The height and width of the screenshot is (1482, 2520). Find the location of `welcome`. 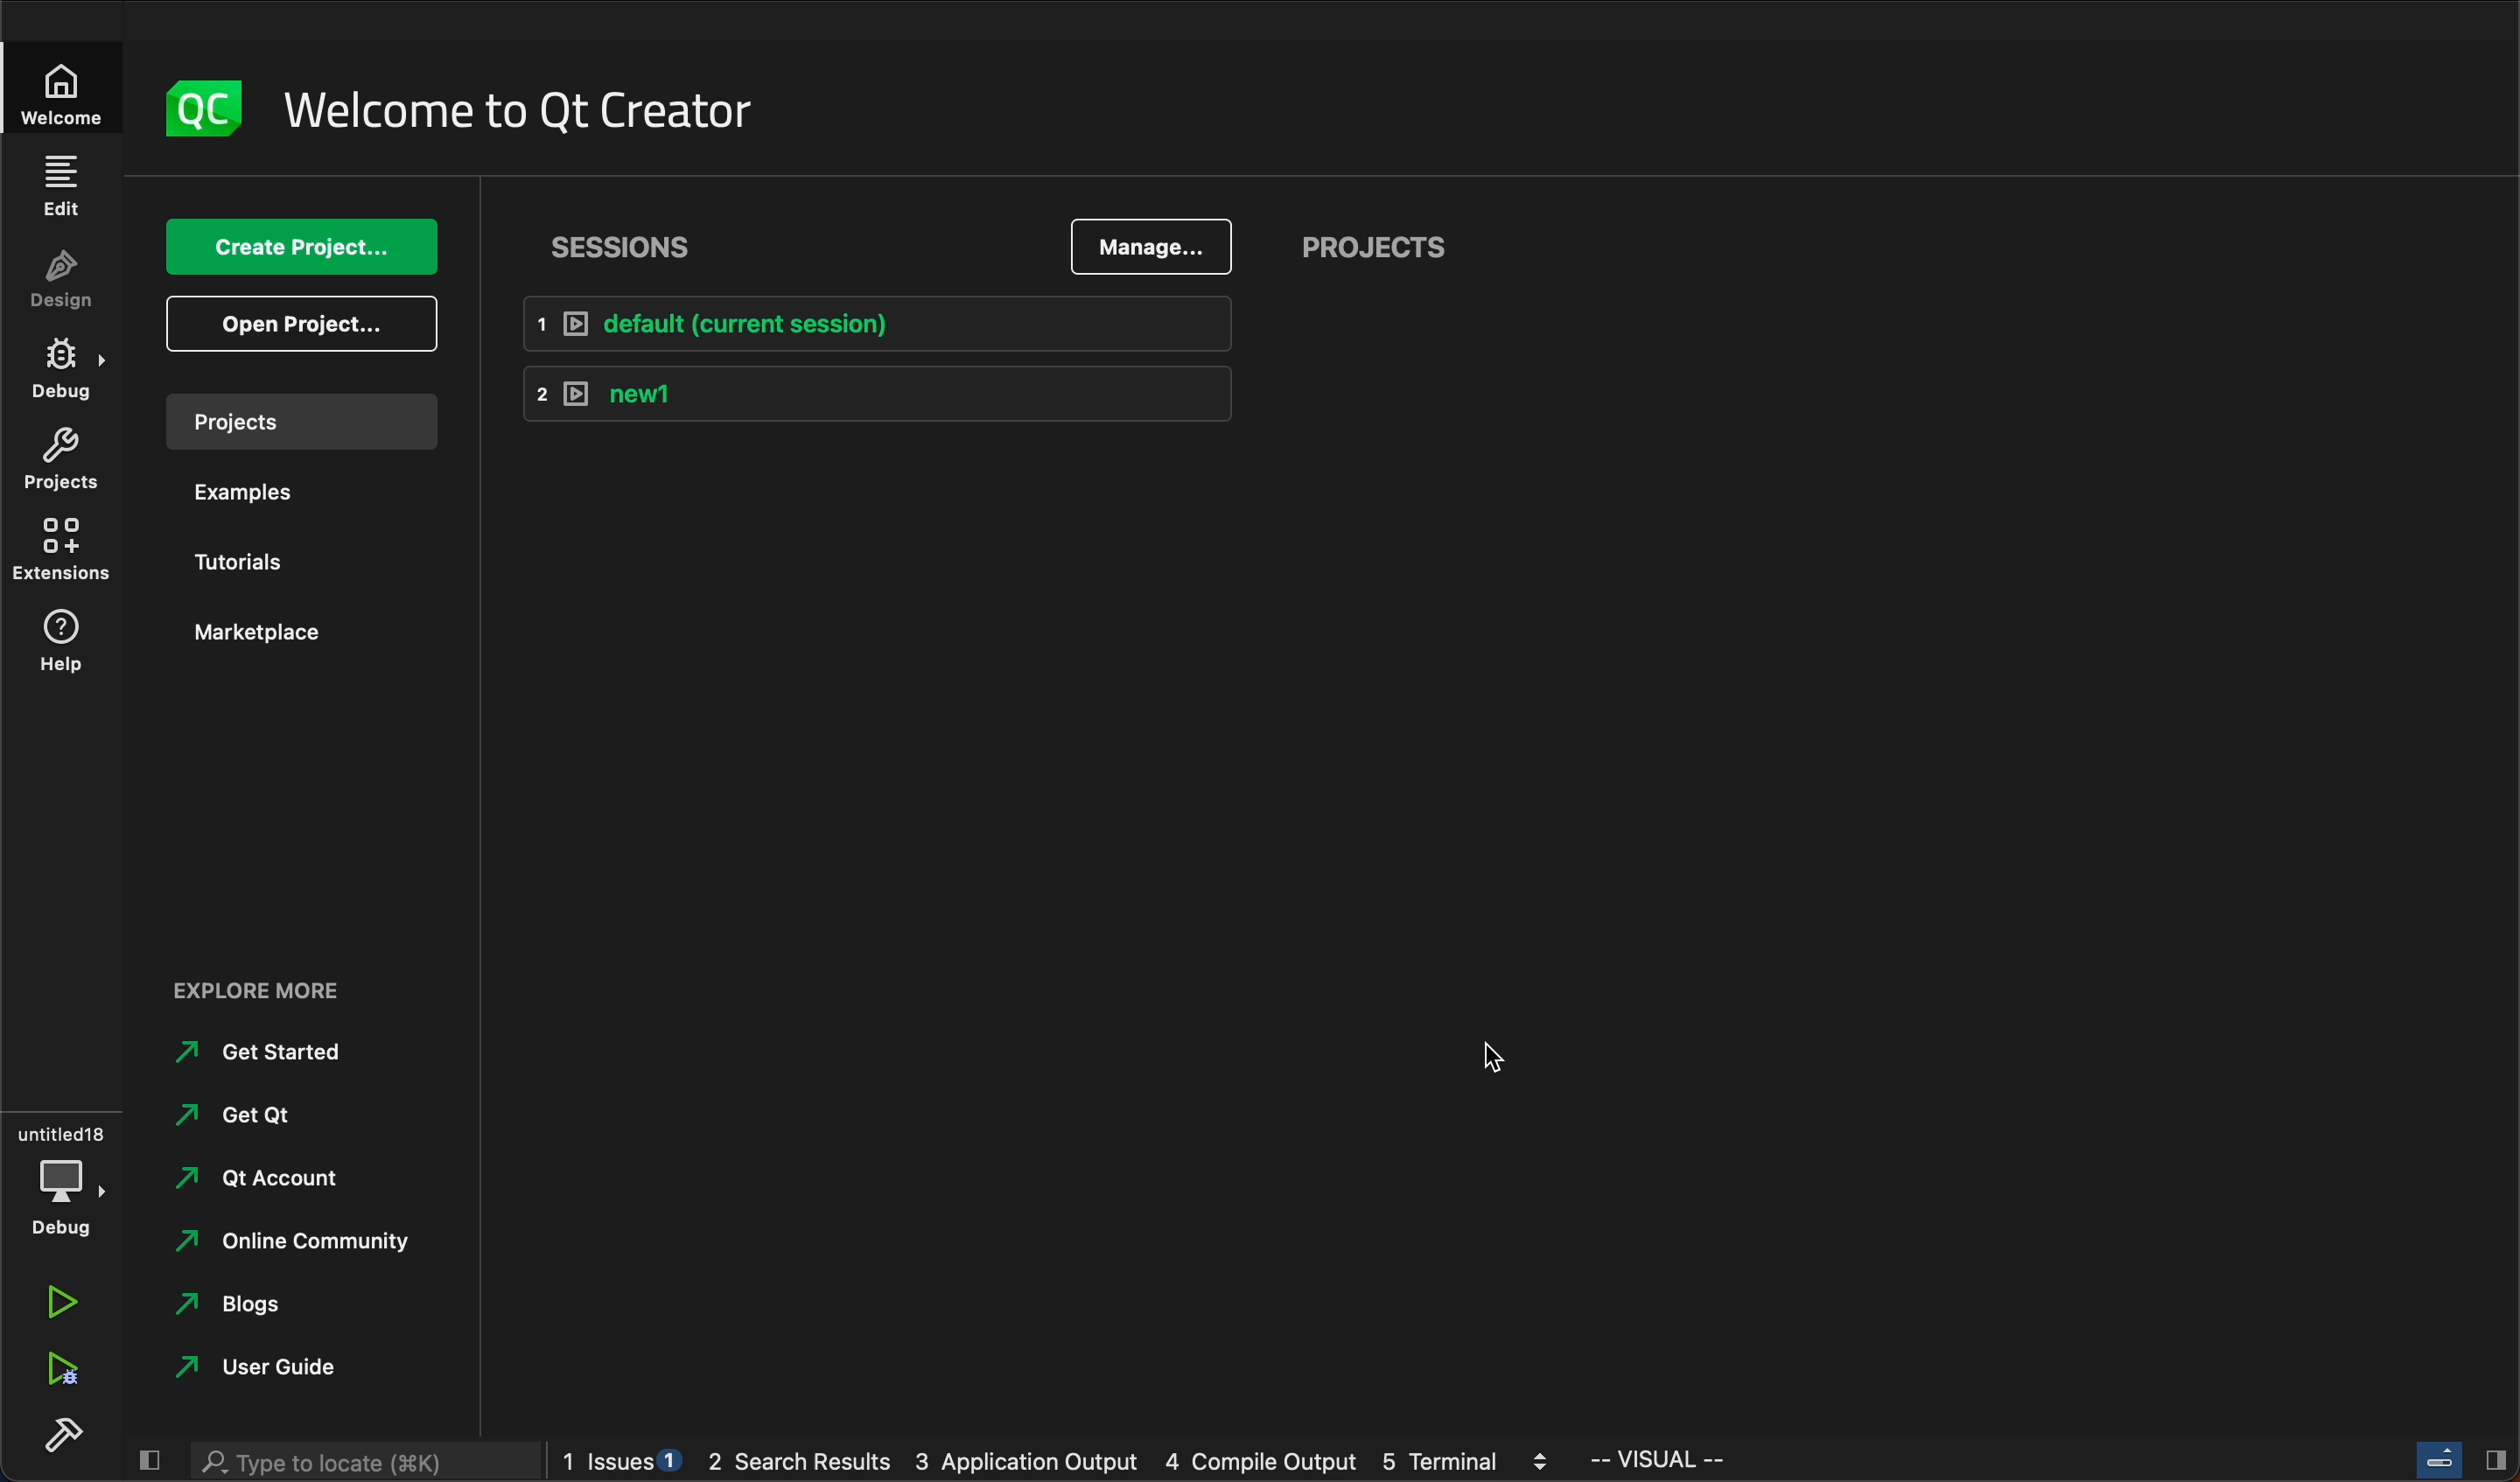

welcome is located at coordinates (54, 96).